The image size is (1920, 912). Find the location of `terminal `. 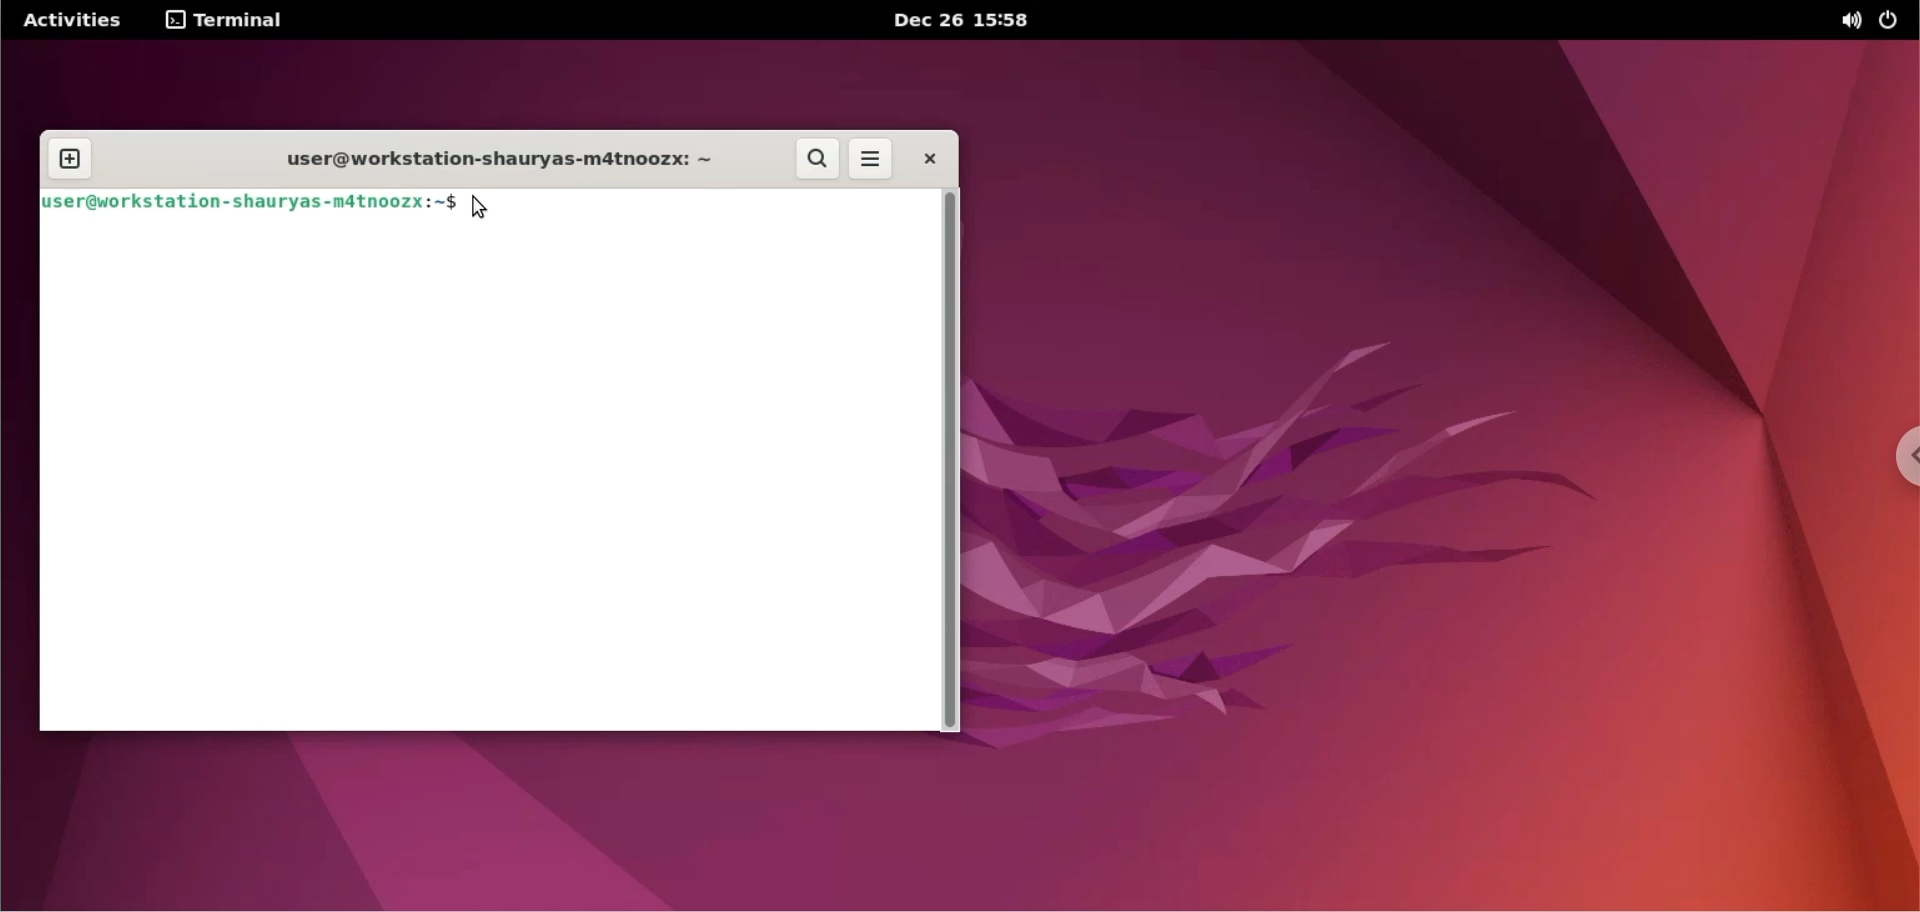

terminal  is located at coordinates (227, 22).